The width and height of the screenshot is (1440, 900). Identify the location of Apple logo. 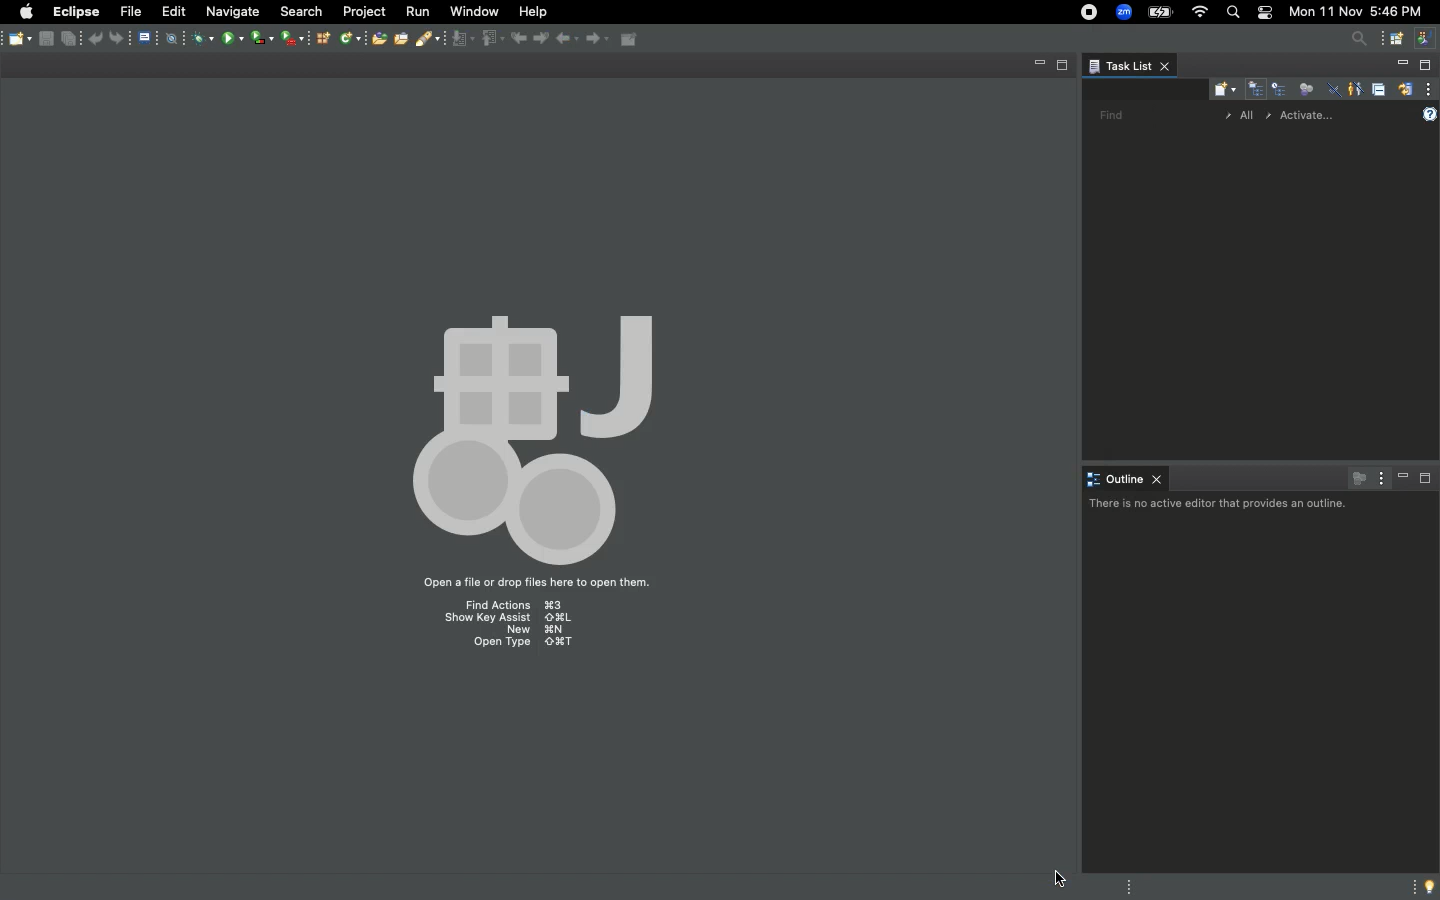
(27, 12).